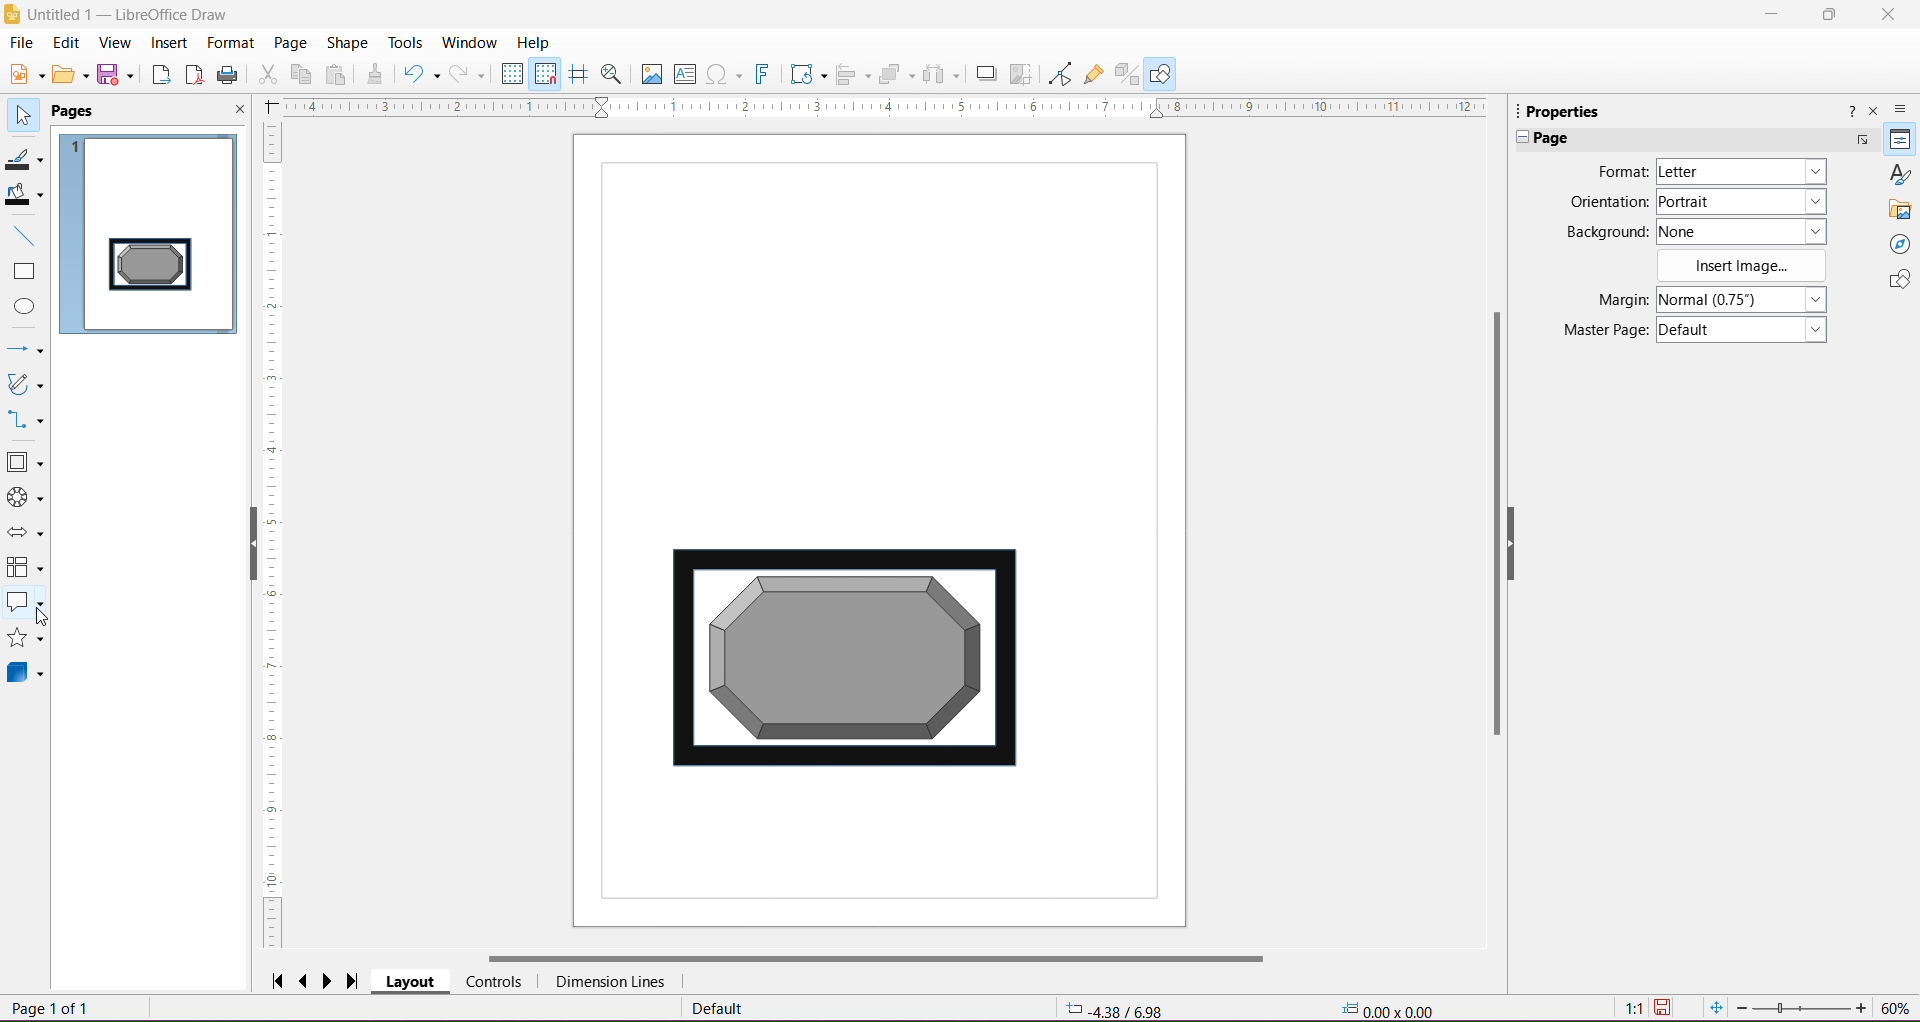  Describe the element at coordinates (1496, 531) in the screenshot. I see `Vertical Scroll bar` at that location.